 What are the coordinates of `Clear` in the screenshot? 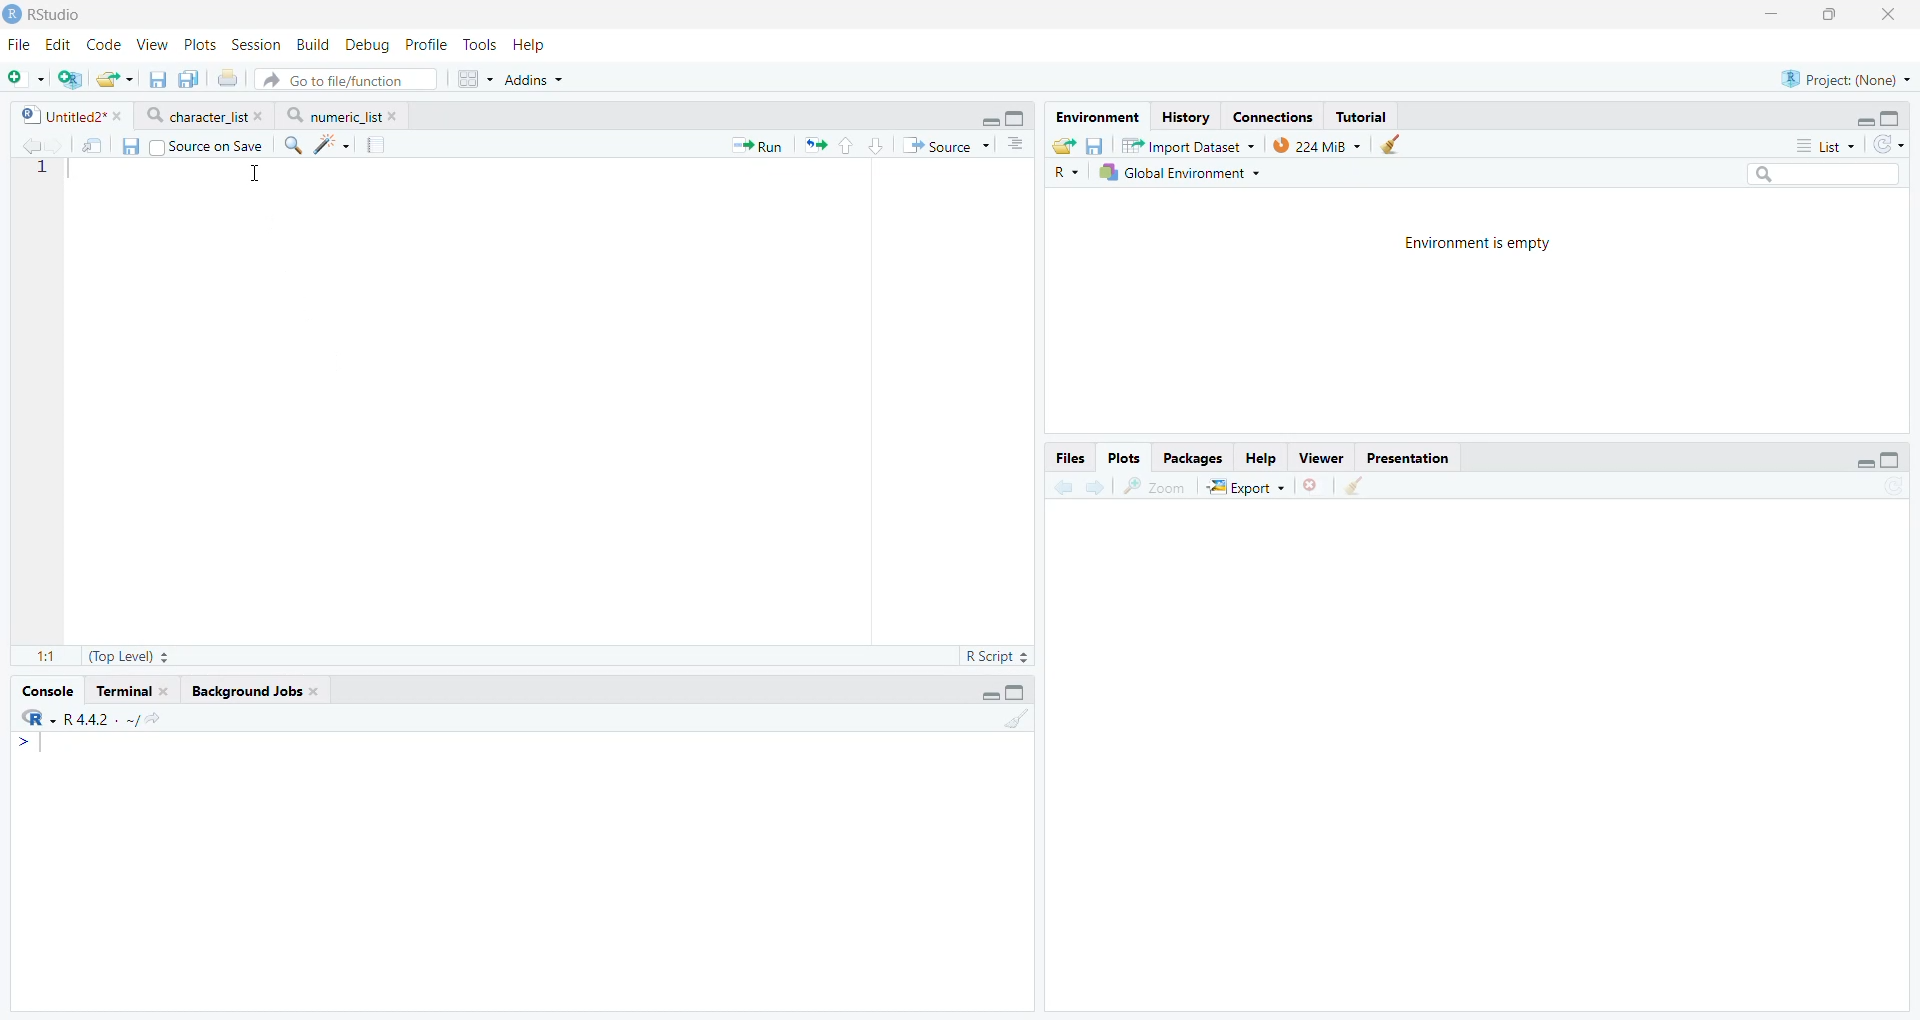 It's located at (1360, 486).